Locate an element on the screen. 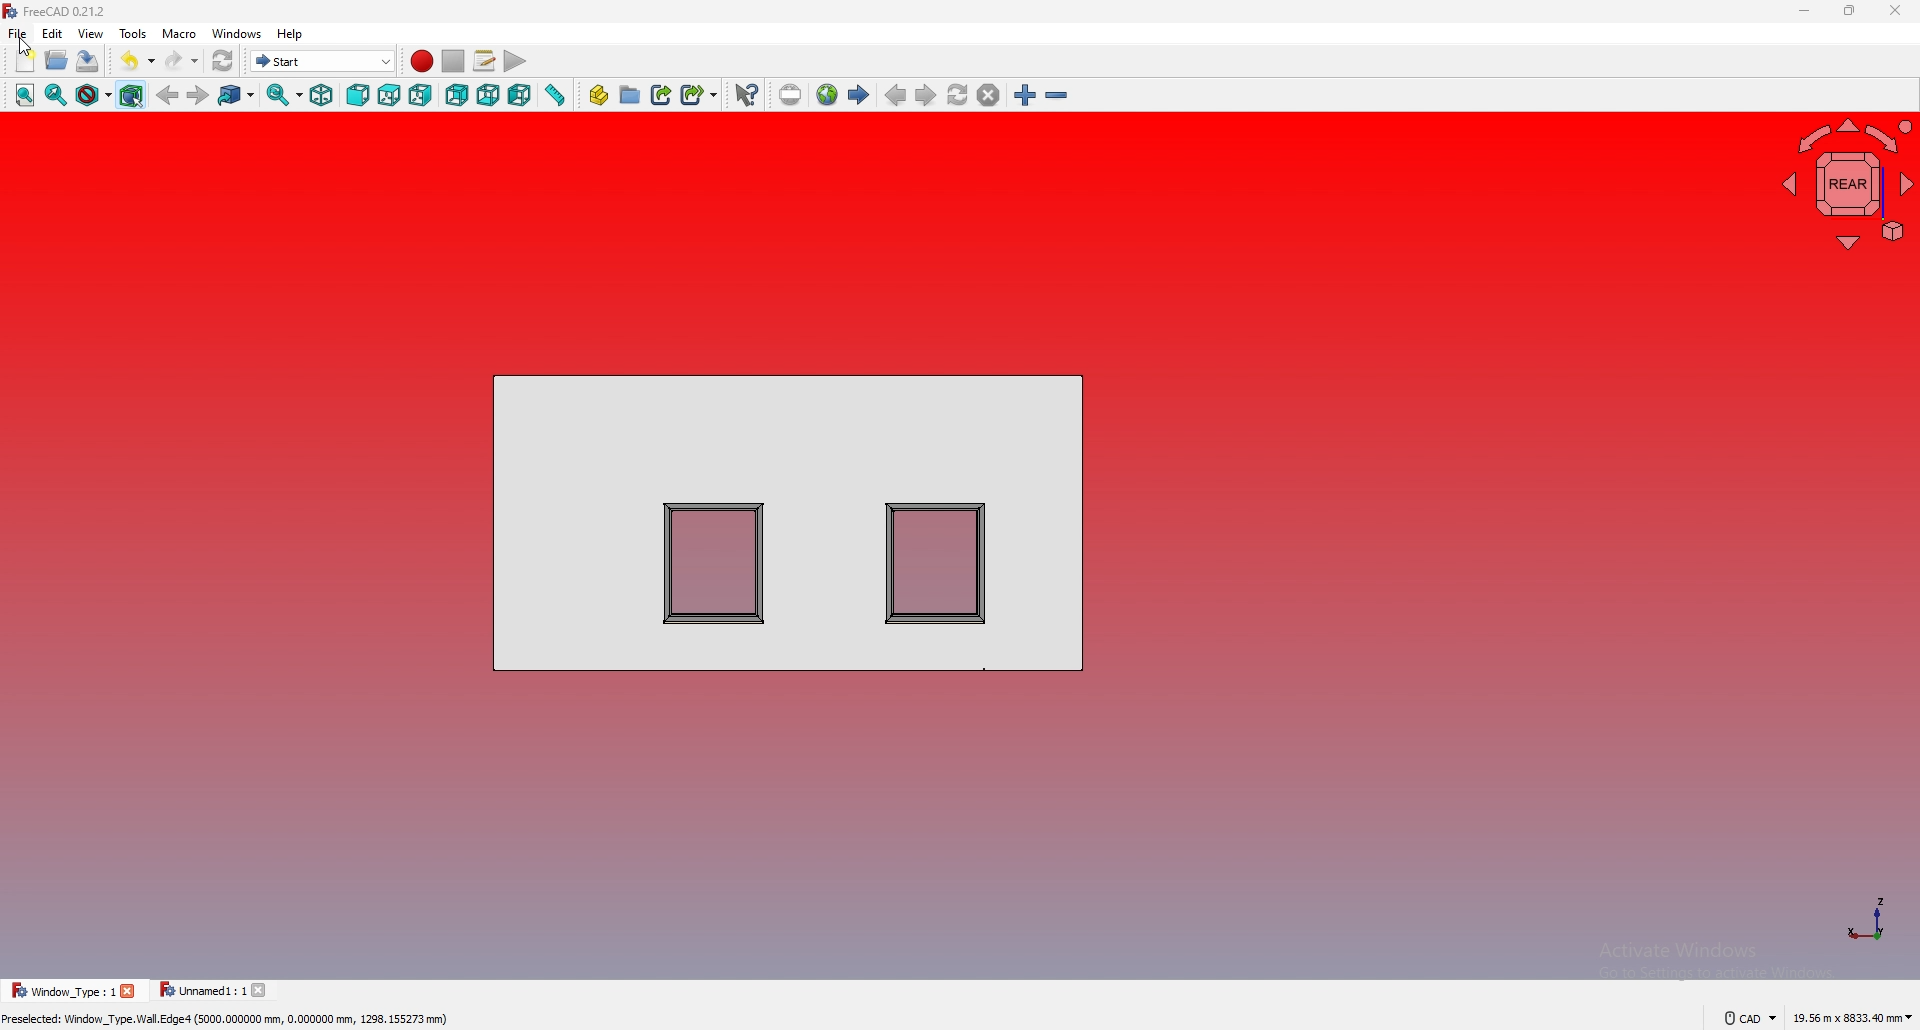  open is located at coordinates (56, 62).